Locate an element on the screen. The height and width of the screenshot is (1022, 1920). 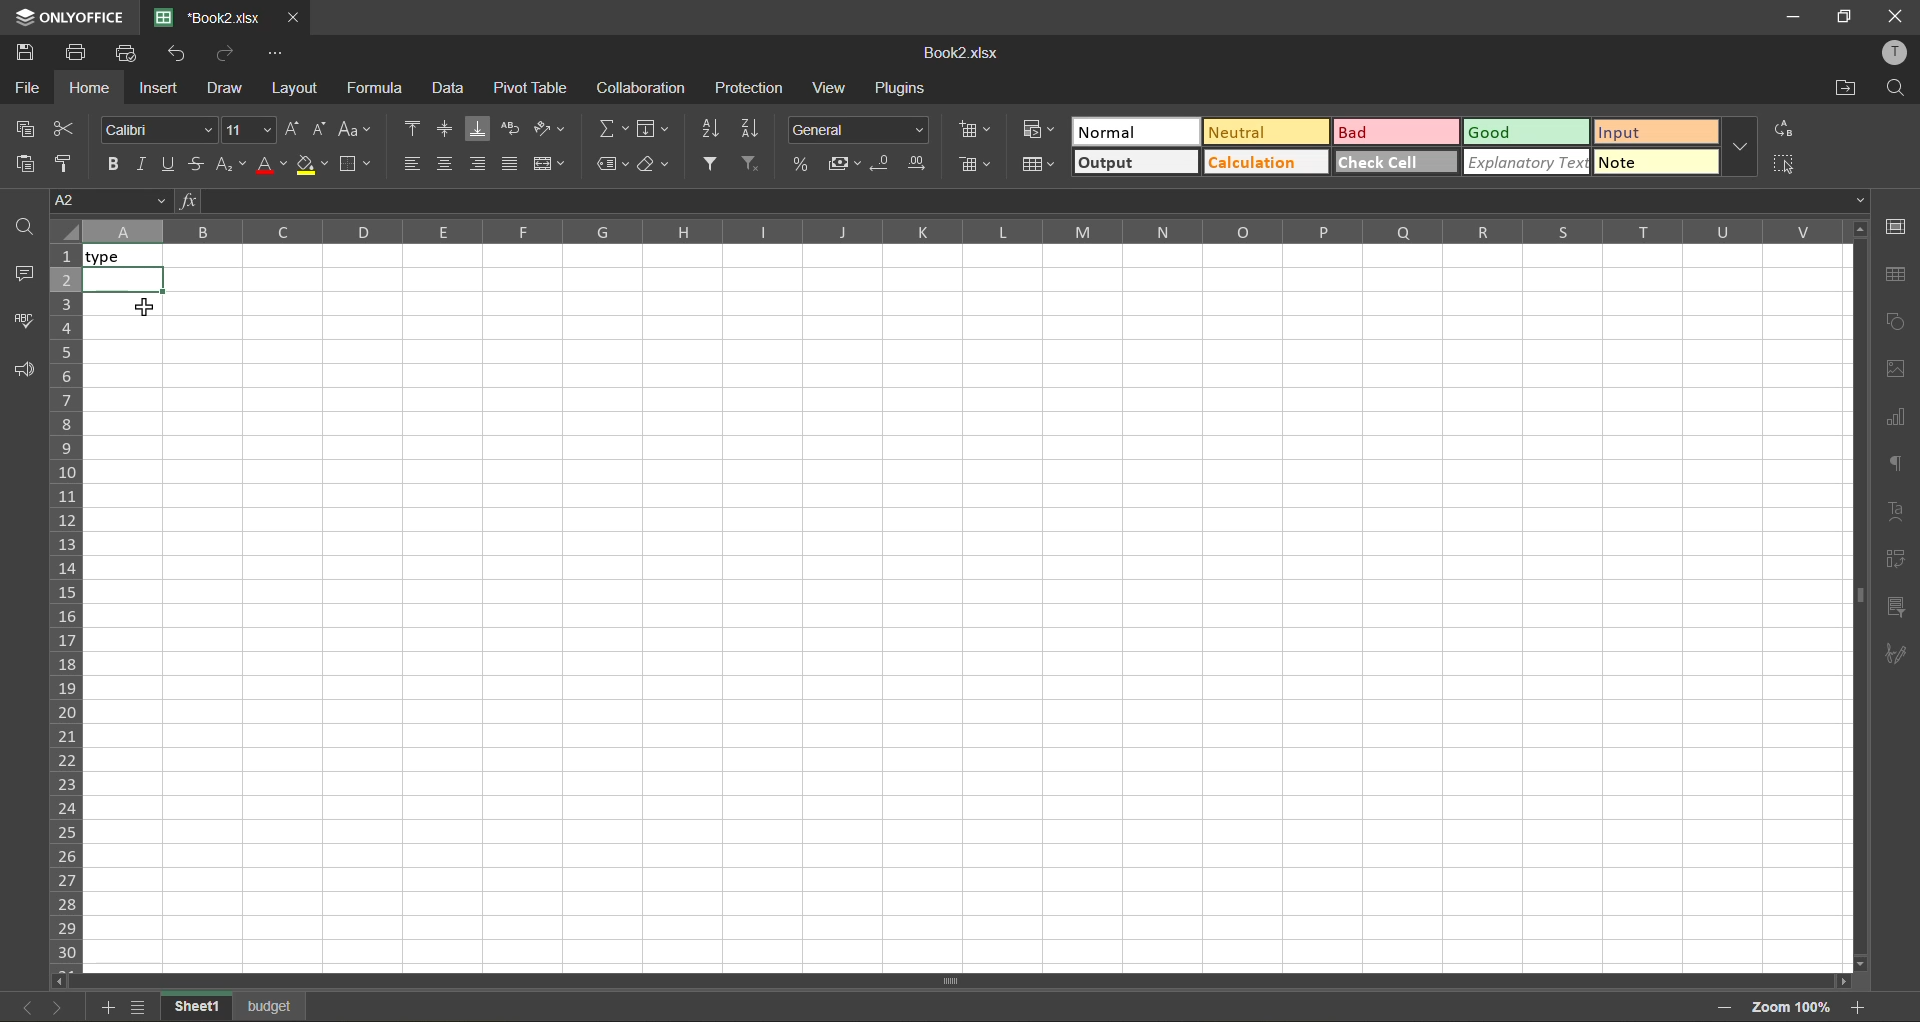
cursor is located at coordinates (149, 309).